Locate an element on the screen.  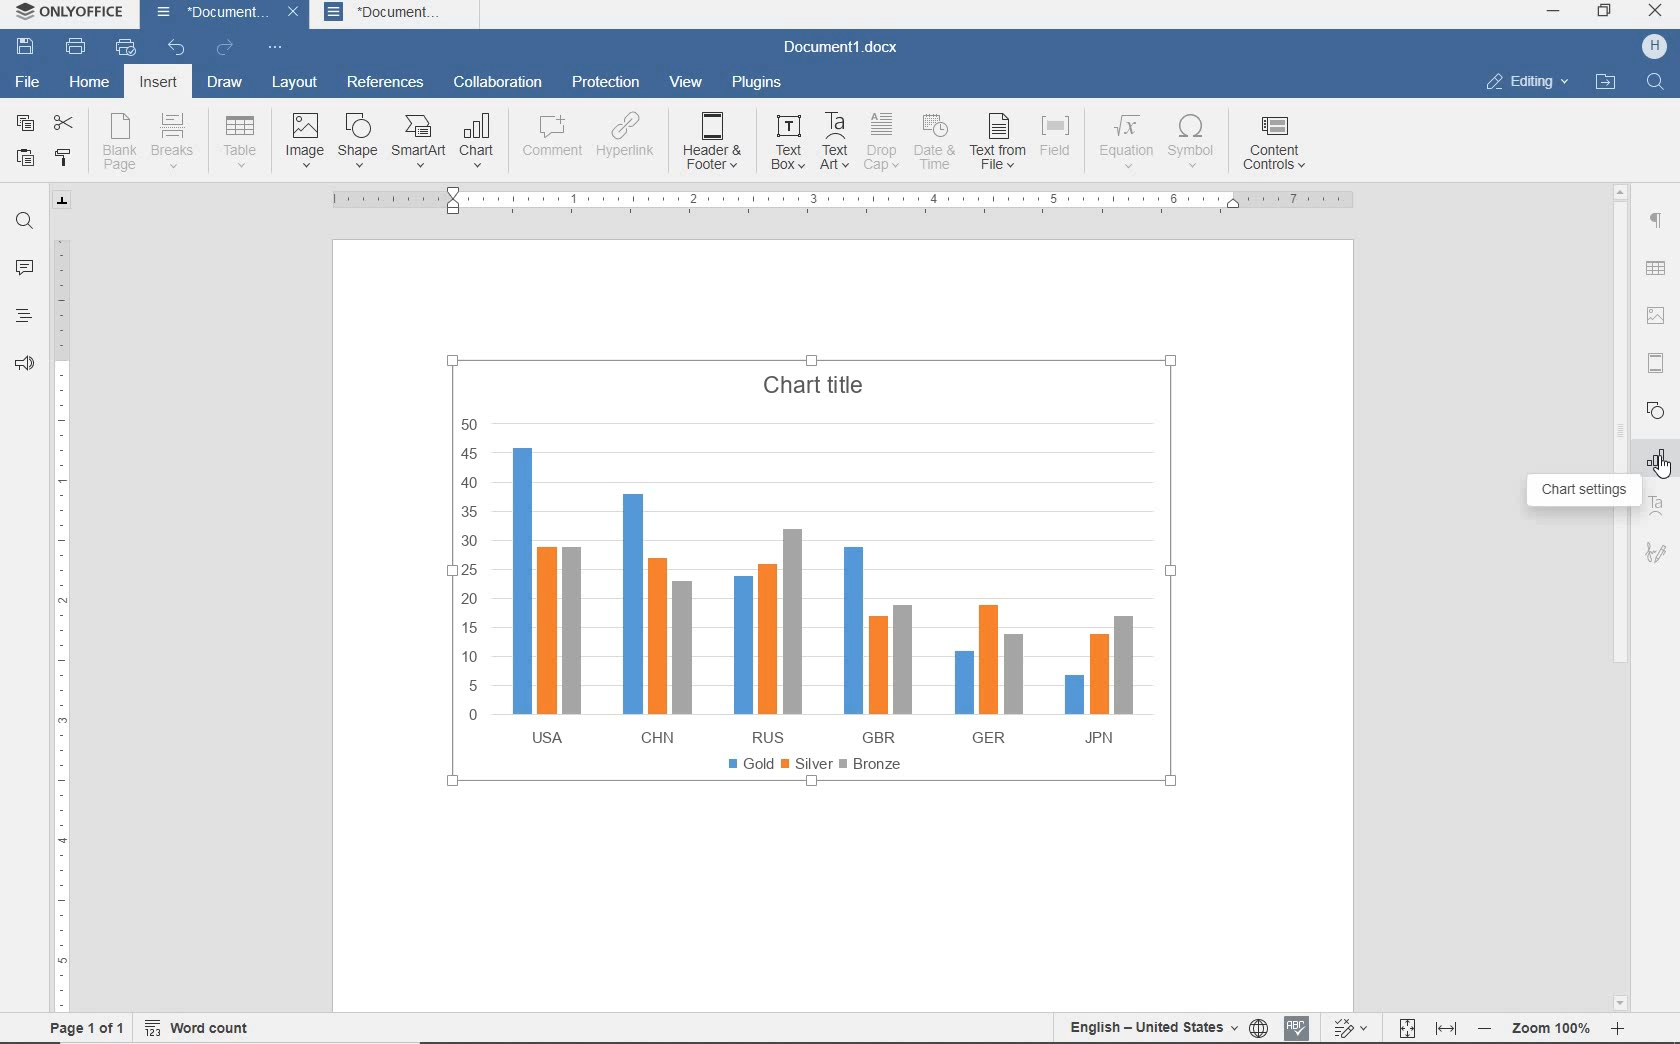
zoom in is located at coordinates (1619, 1025).